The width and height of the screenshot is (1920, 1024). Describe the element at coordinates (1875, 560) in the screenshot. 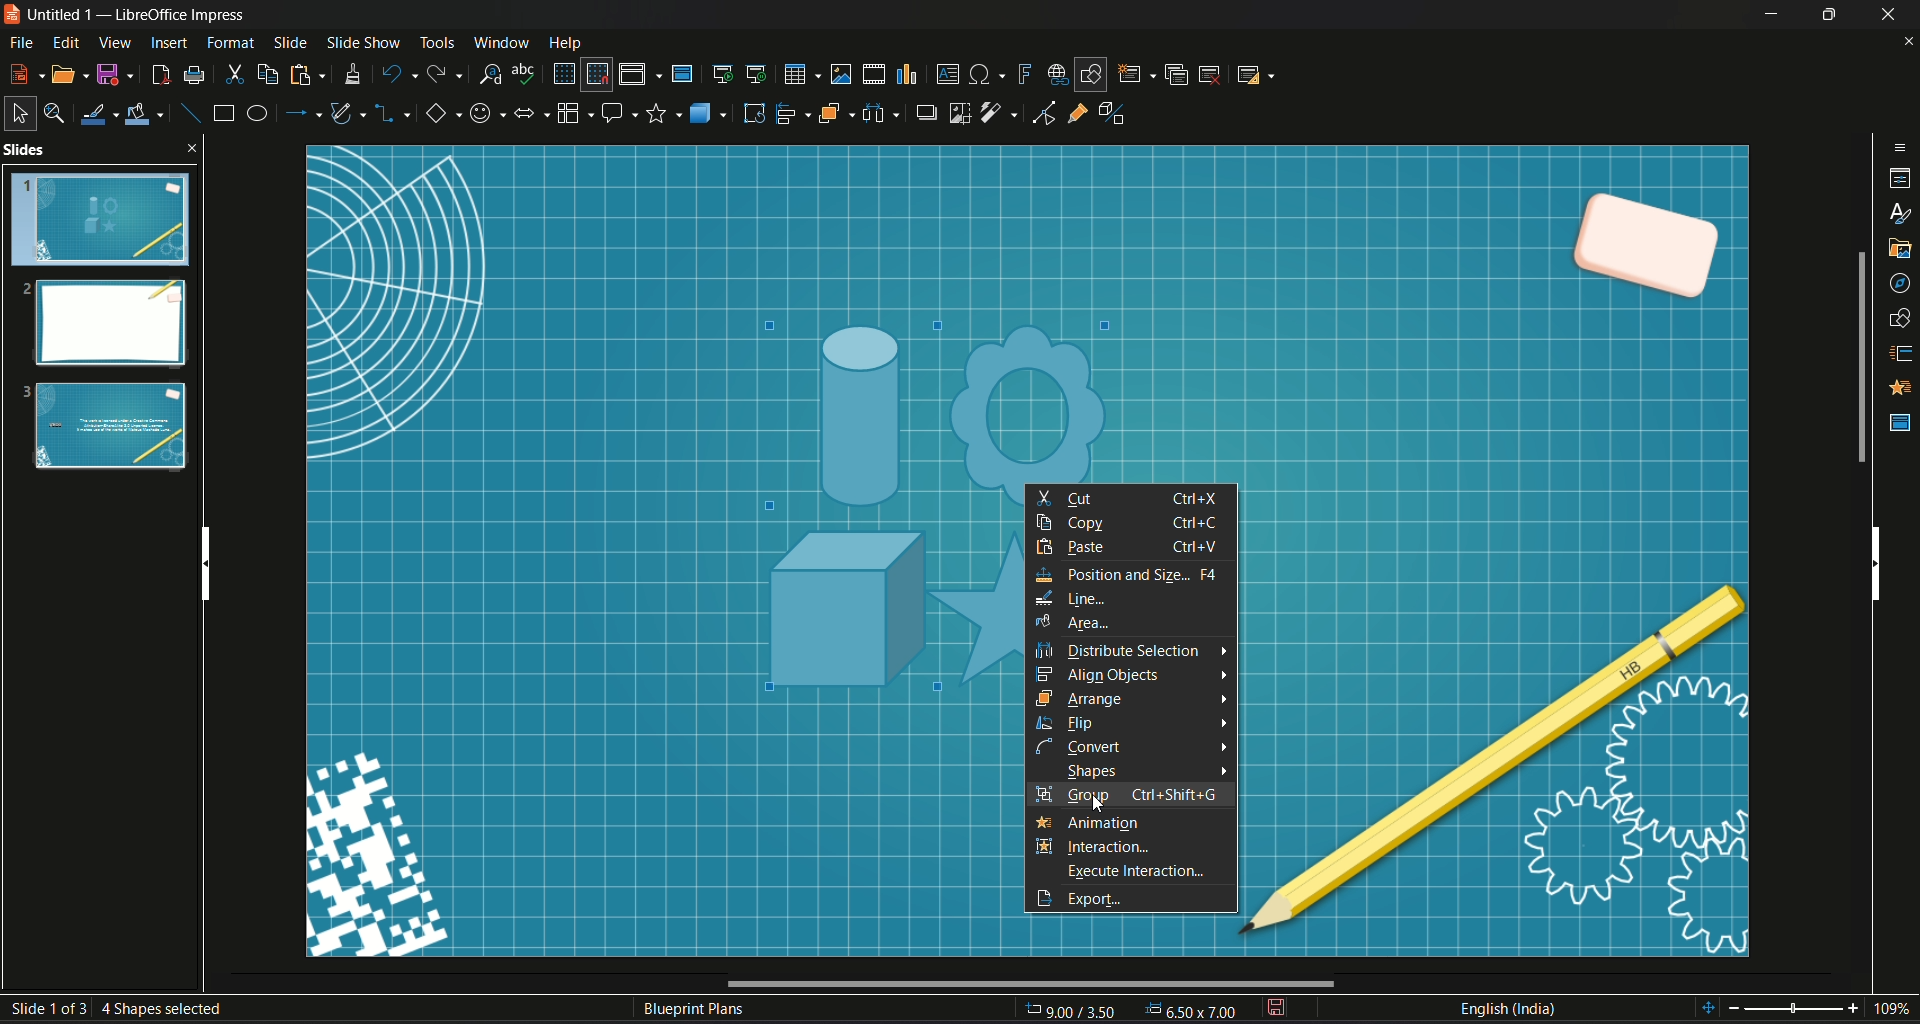

I see `Vertical scroll bar` at that location.